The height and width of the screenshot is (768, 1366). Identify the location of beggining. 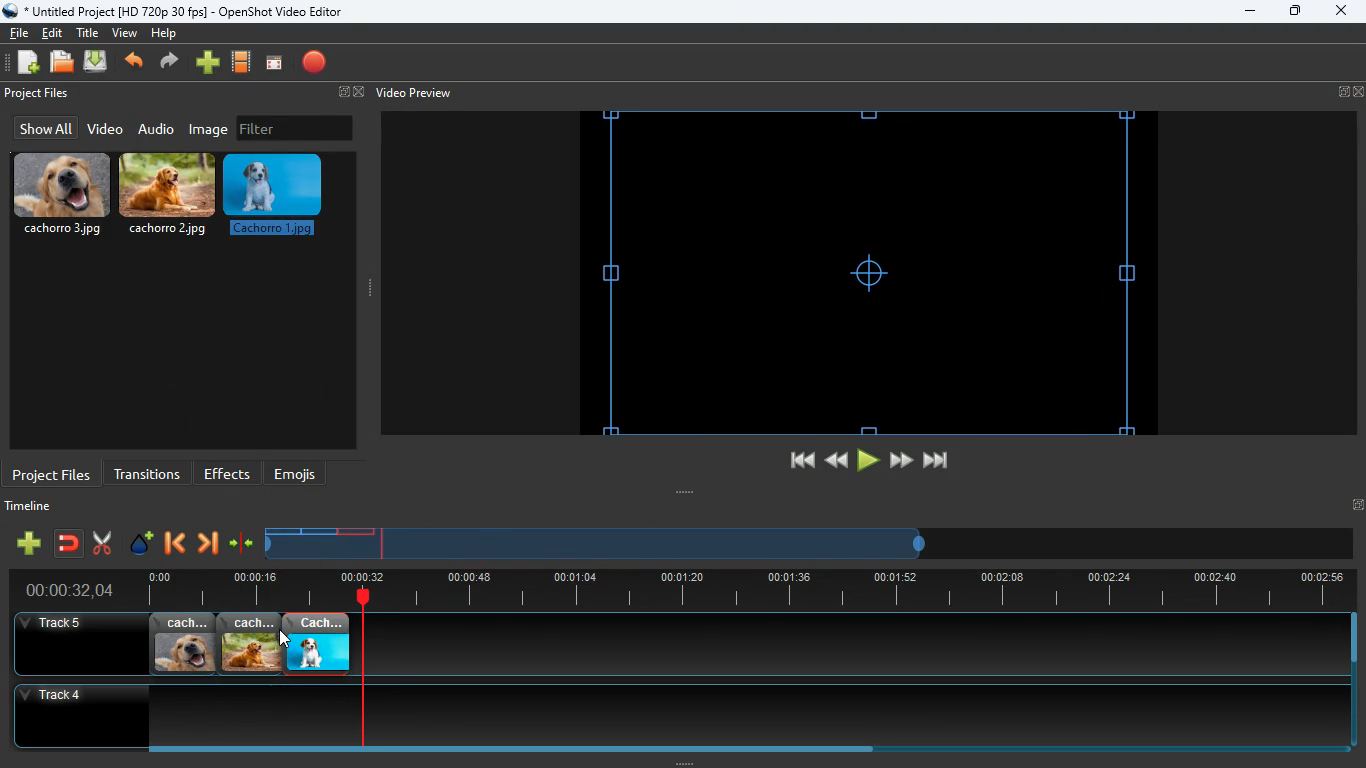
(793, 461).